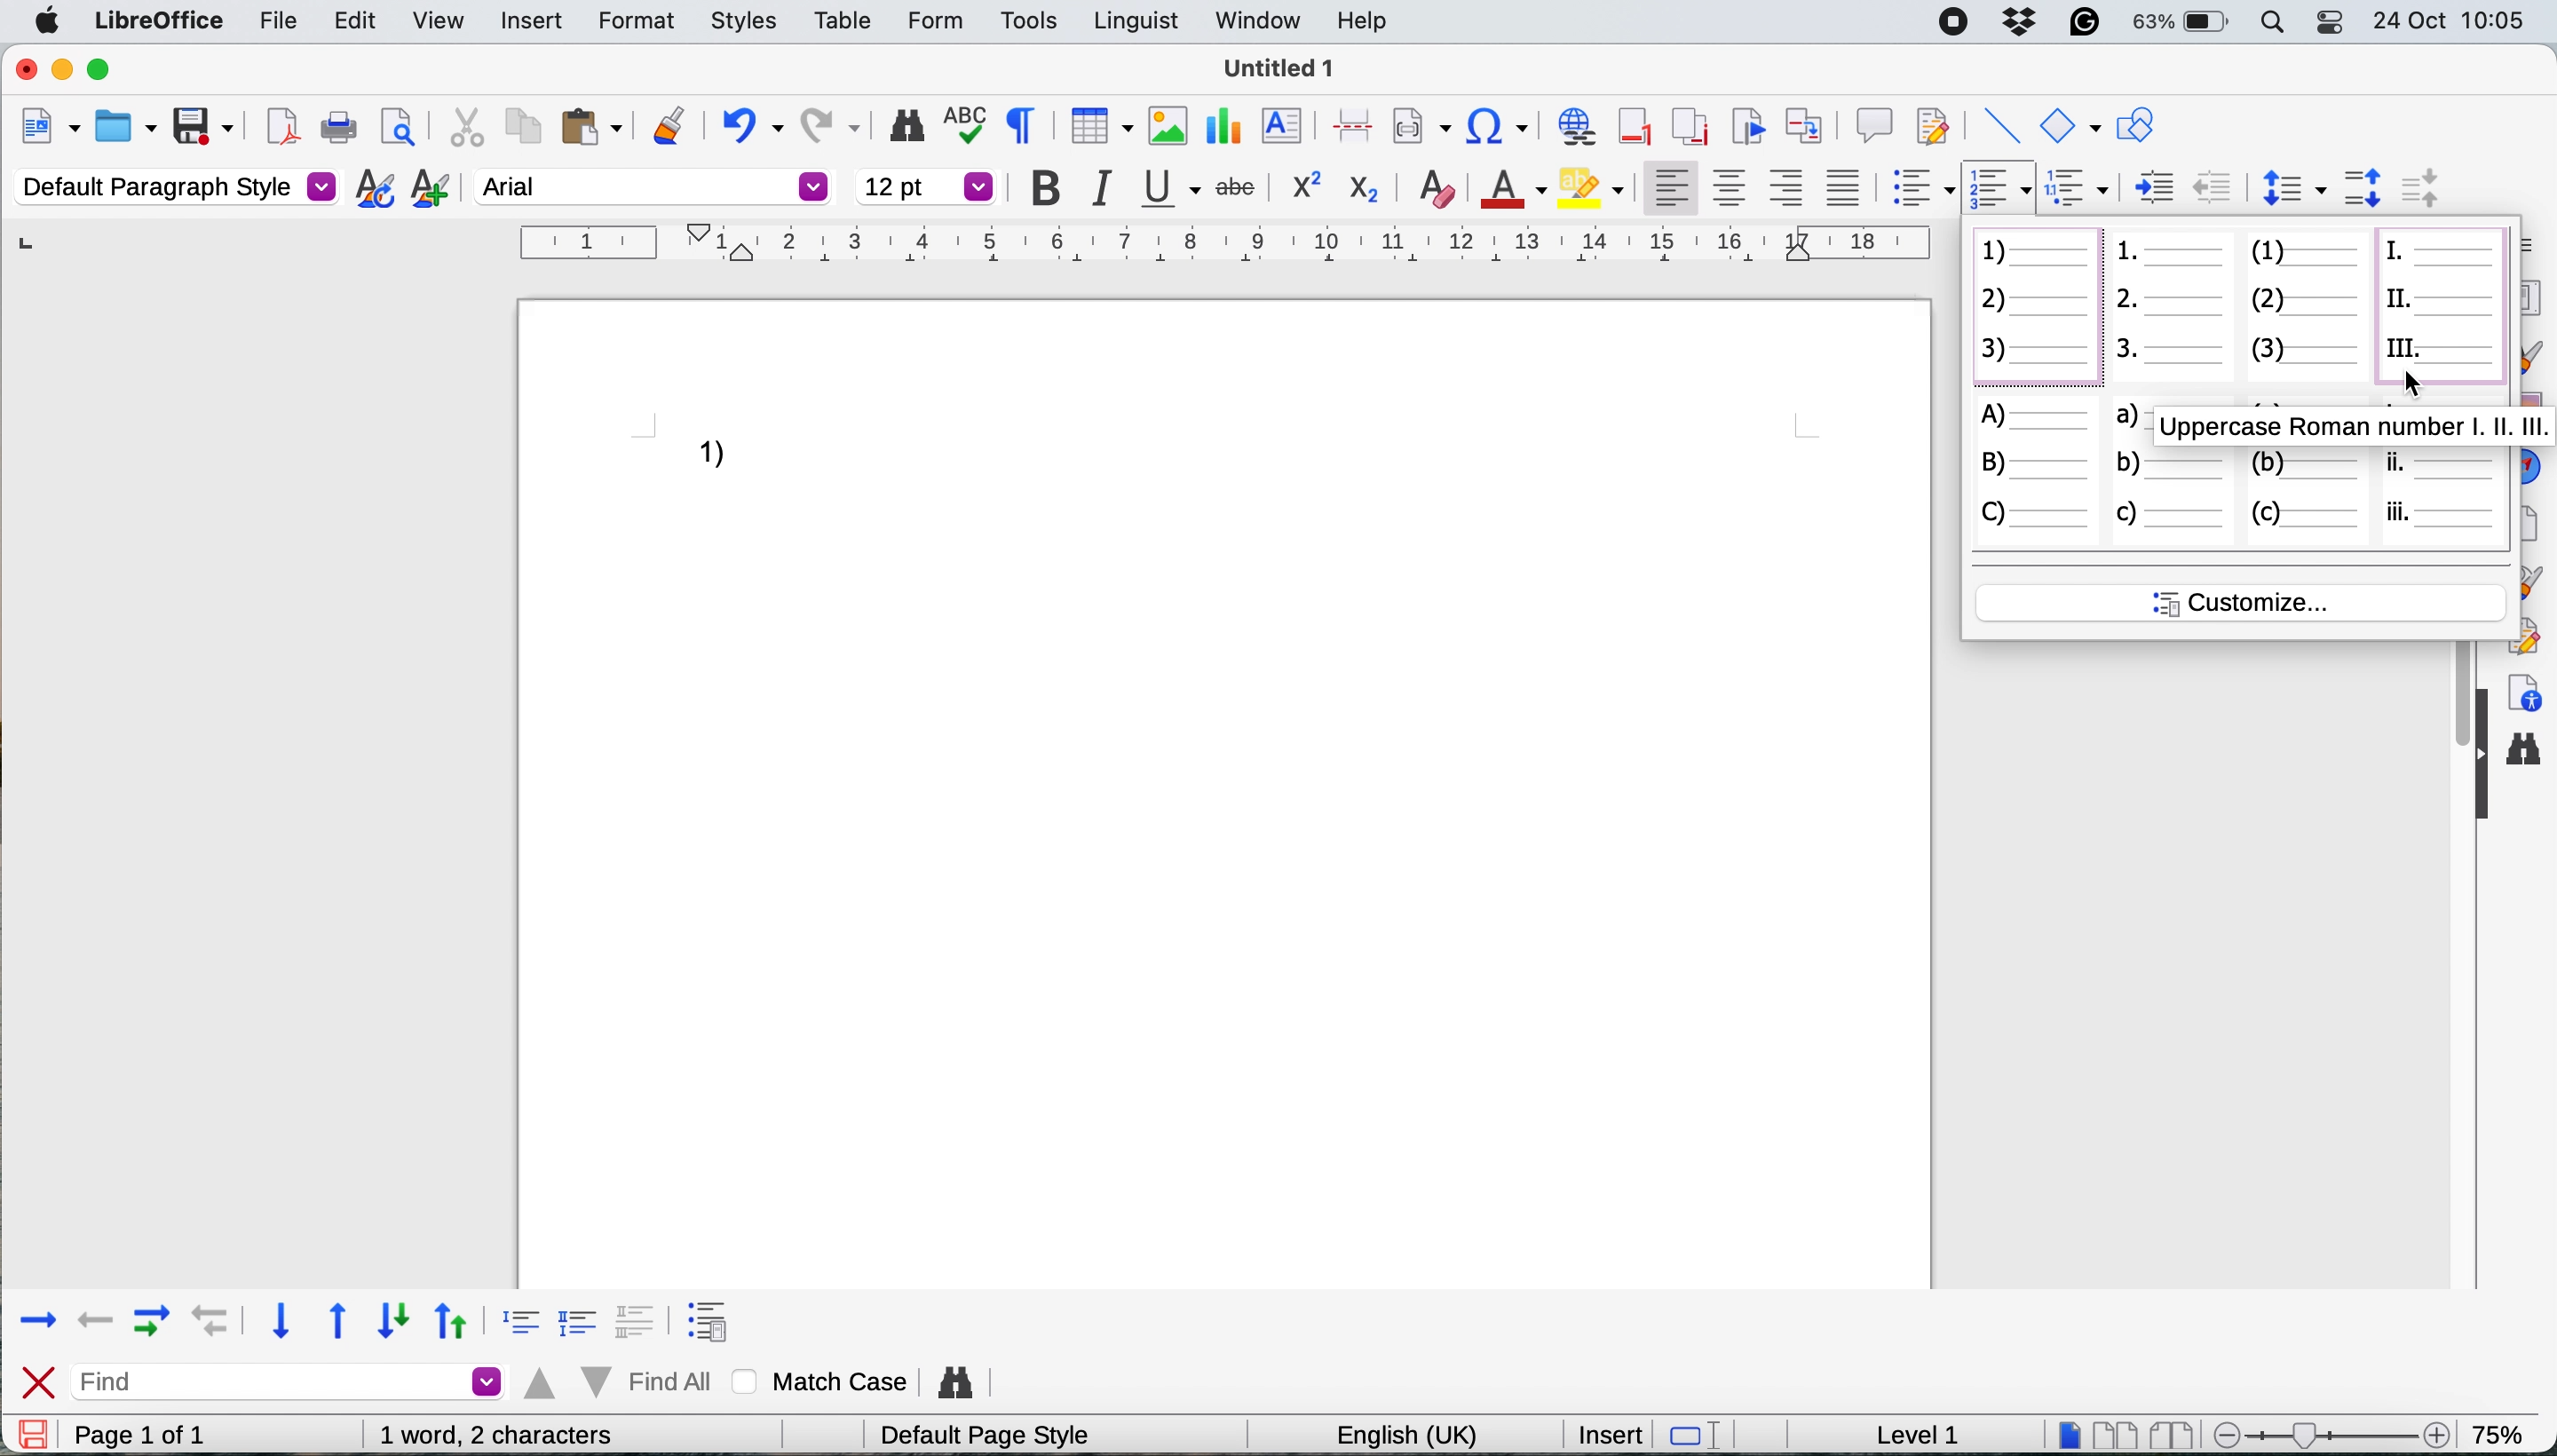  What do you see at coordinates (1172, 188) in the screenshot?
I see `underline` at bounding box center [1172, 188].